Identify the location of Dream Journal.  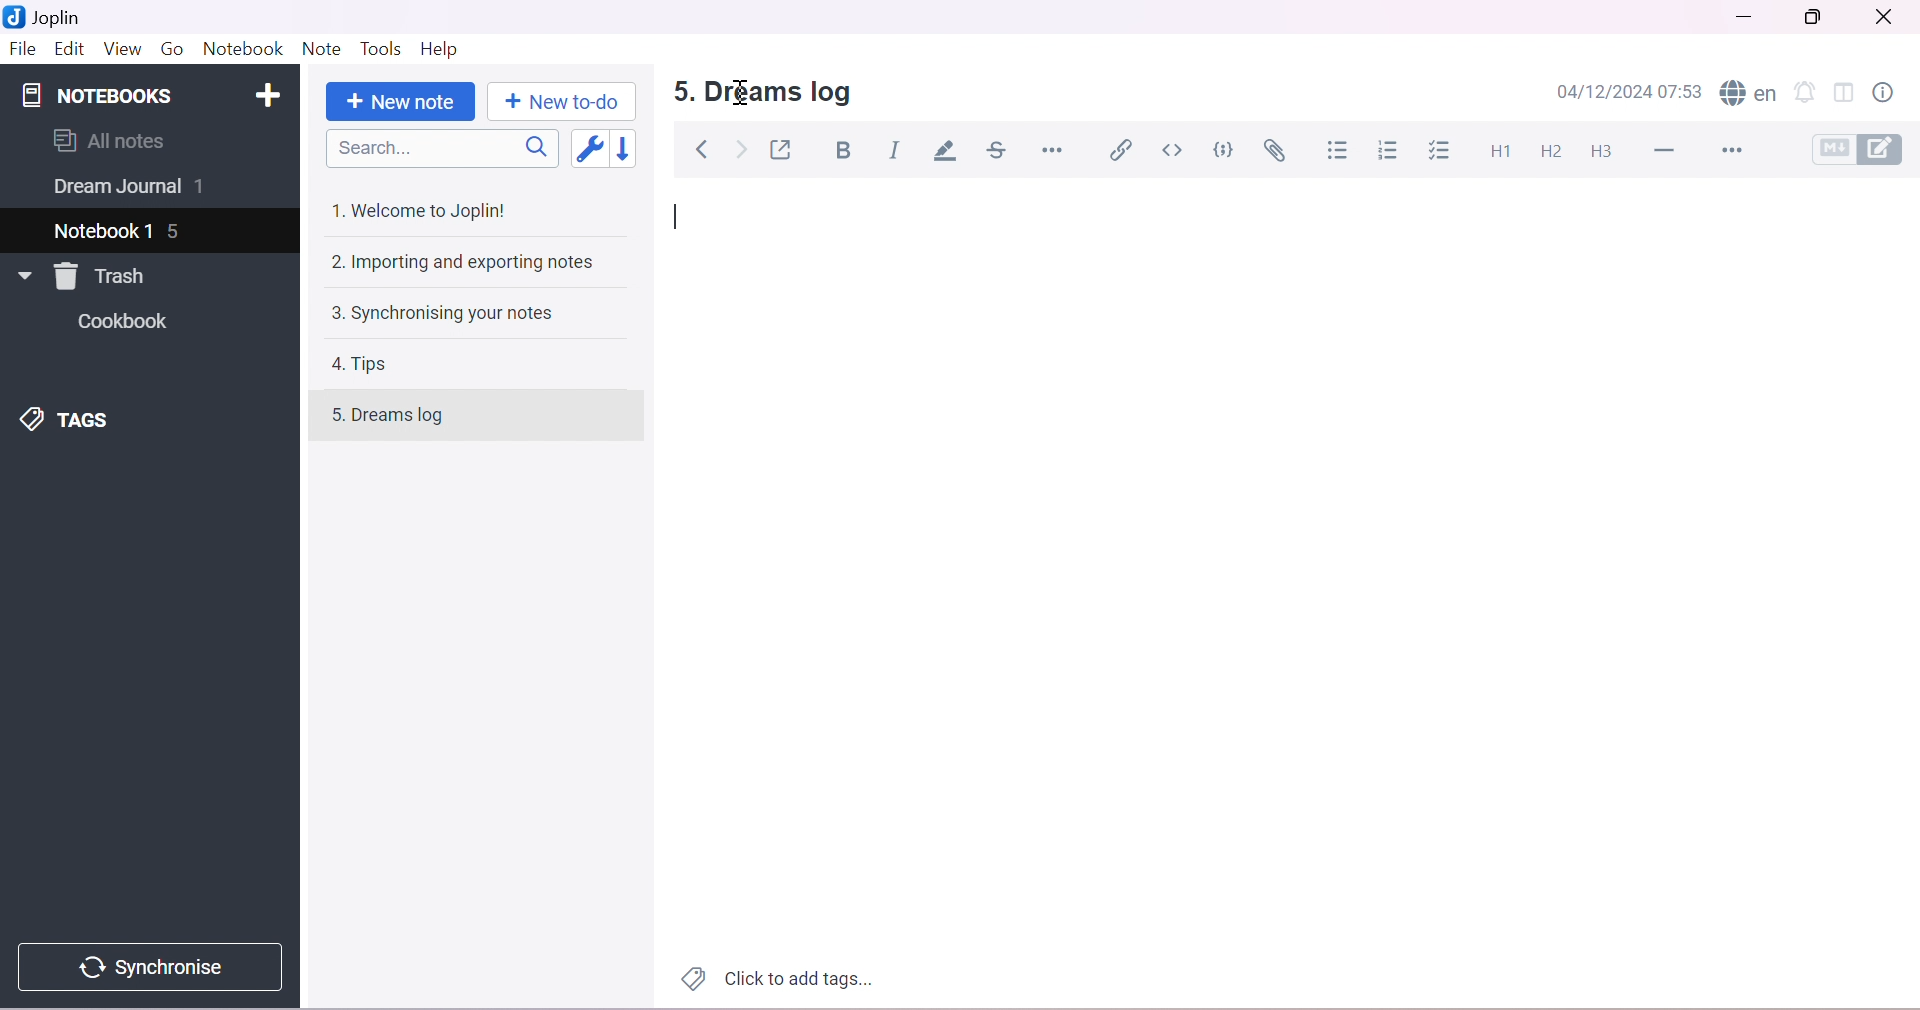
(115, 190).